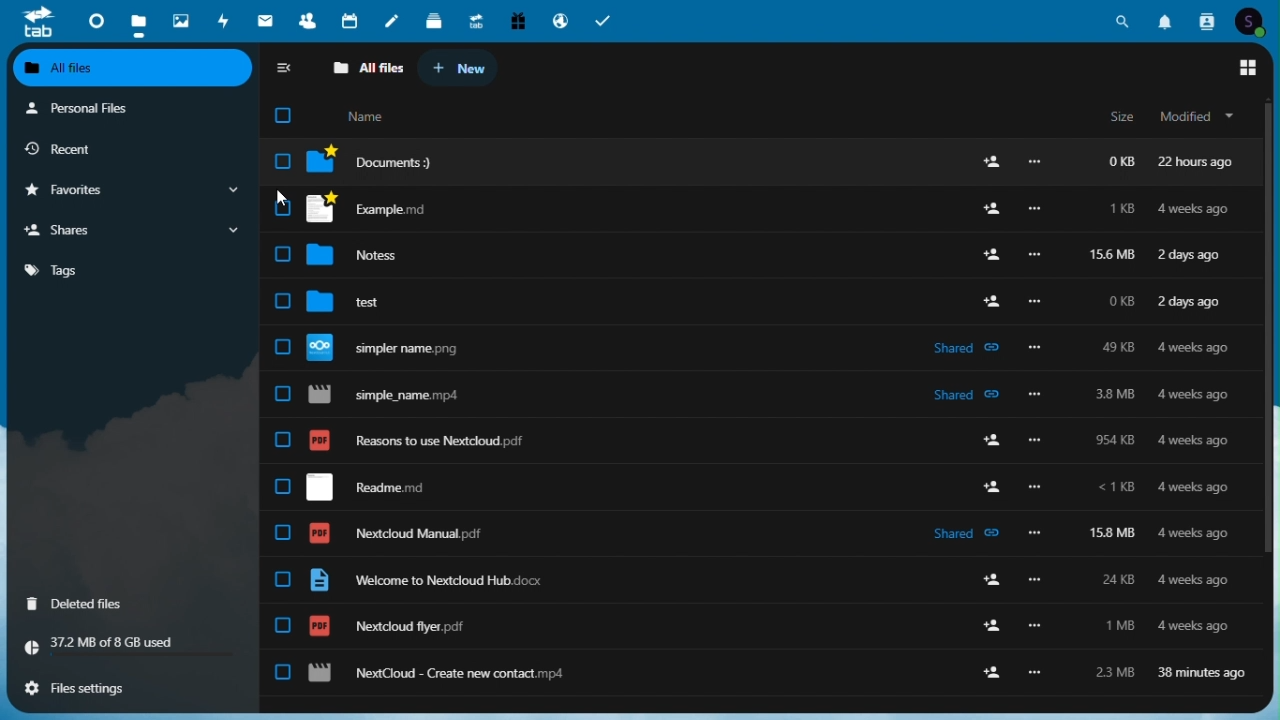 Image resolution: width=1280 pixels, height=720 pixels. I want to click on Contacts, so click(1205, 20).